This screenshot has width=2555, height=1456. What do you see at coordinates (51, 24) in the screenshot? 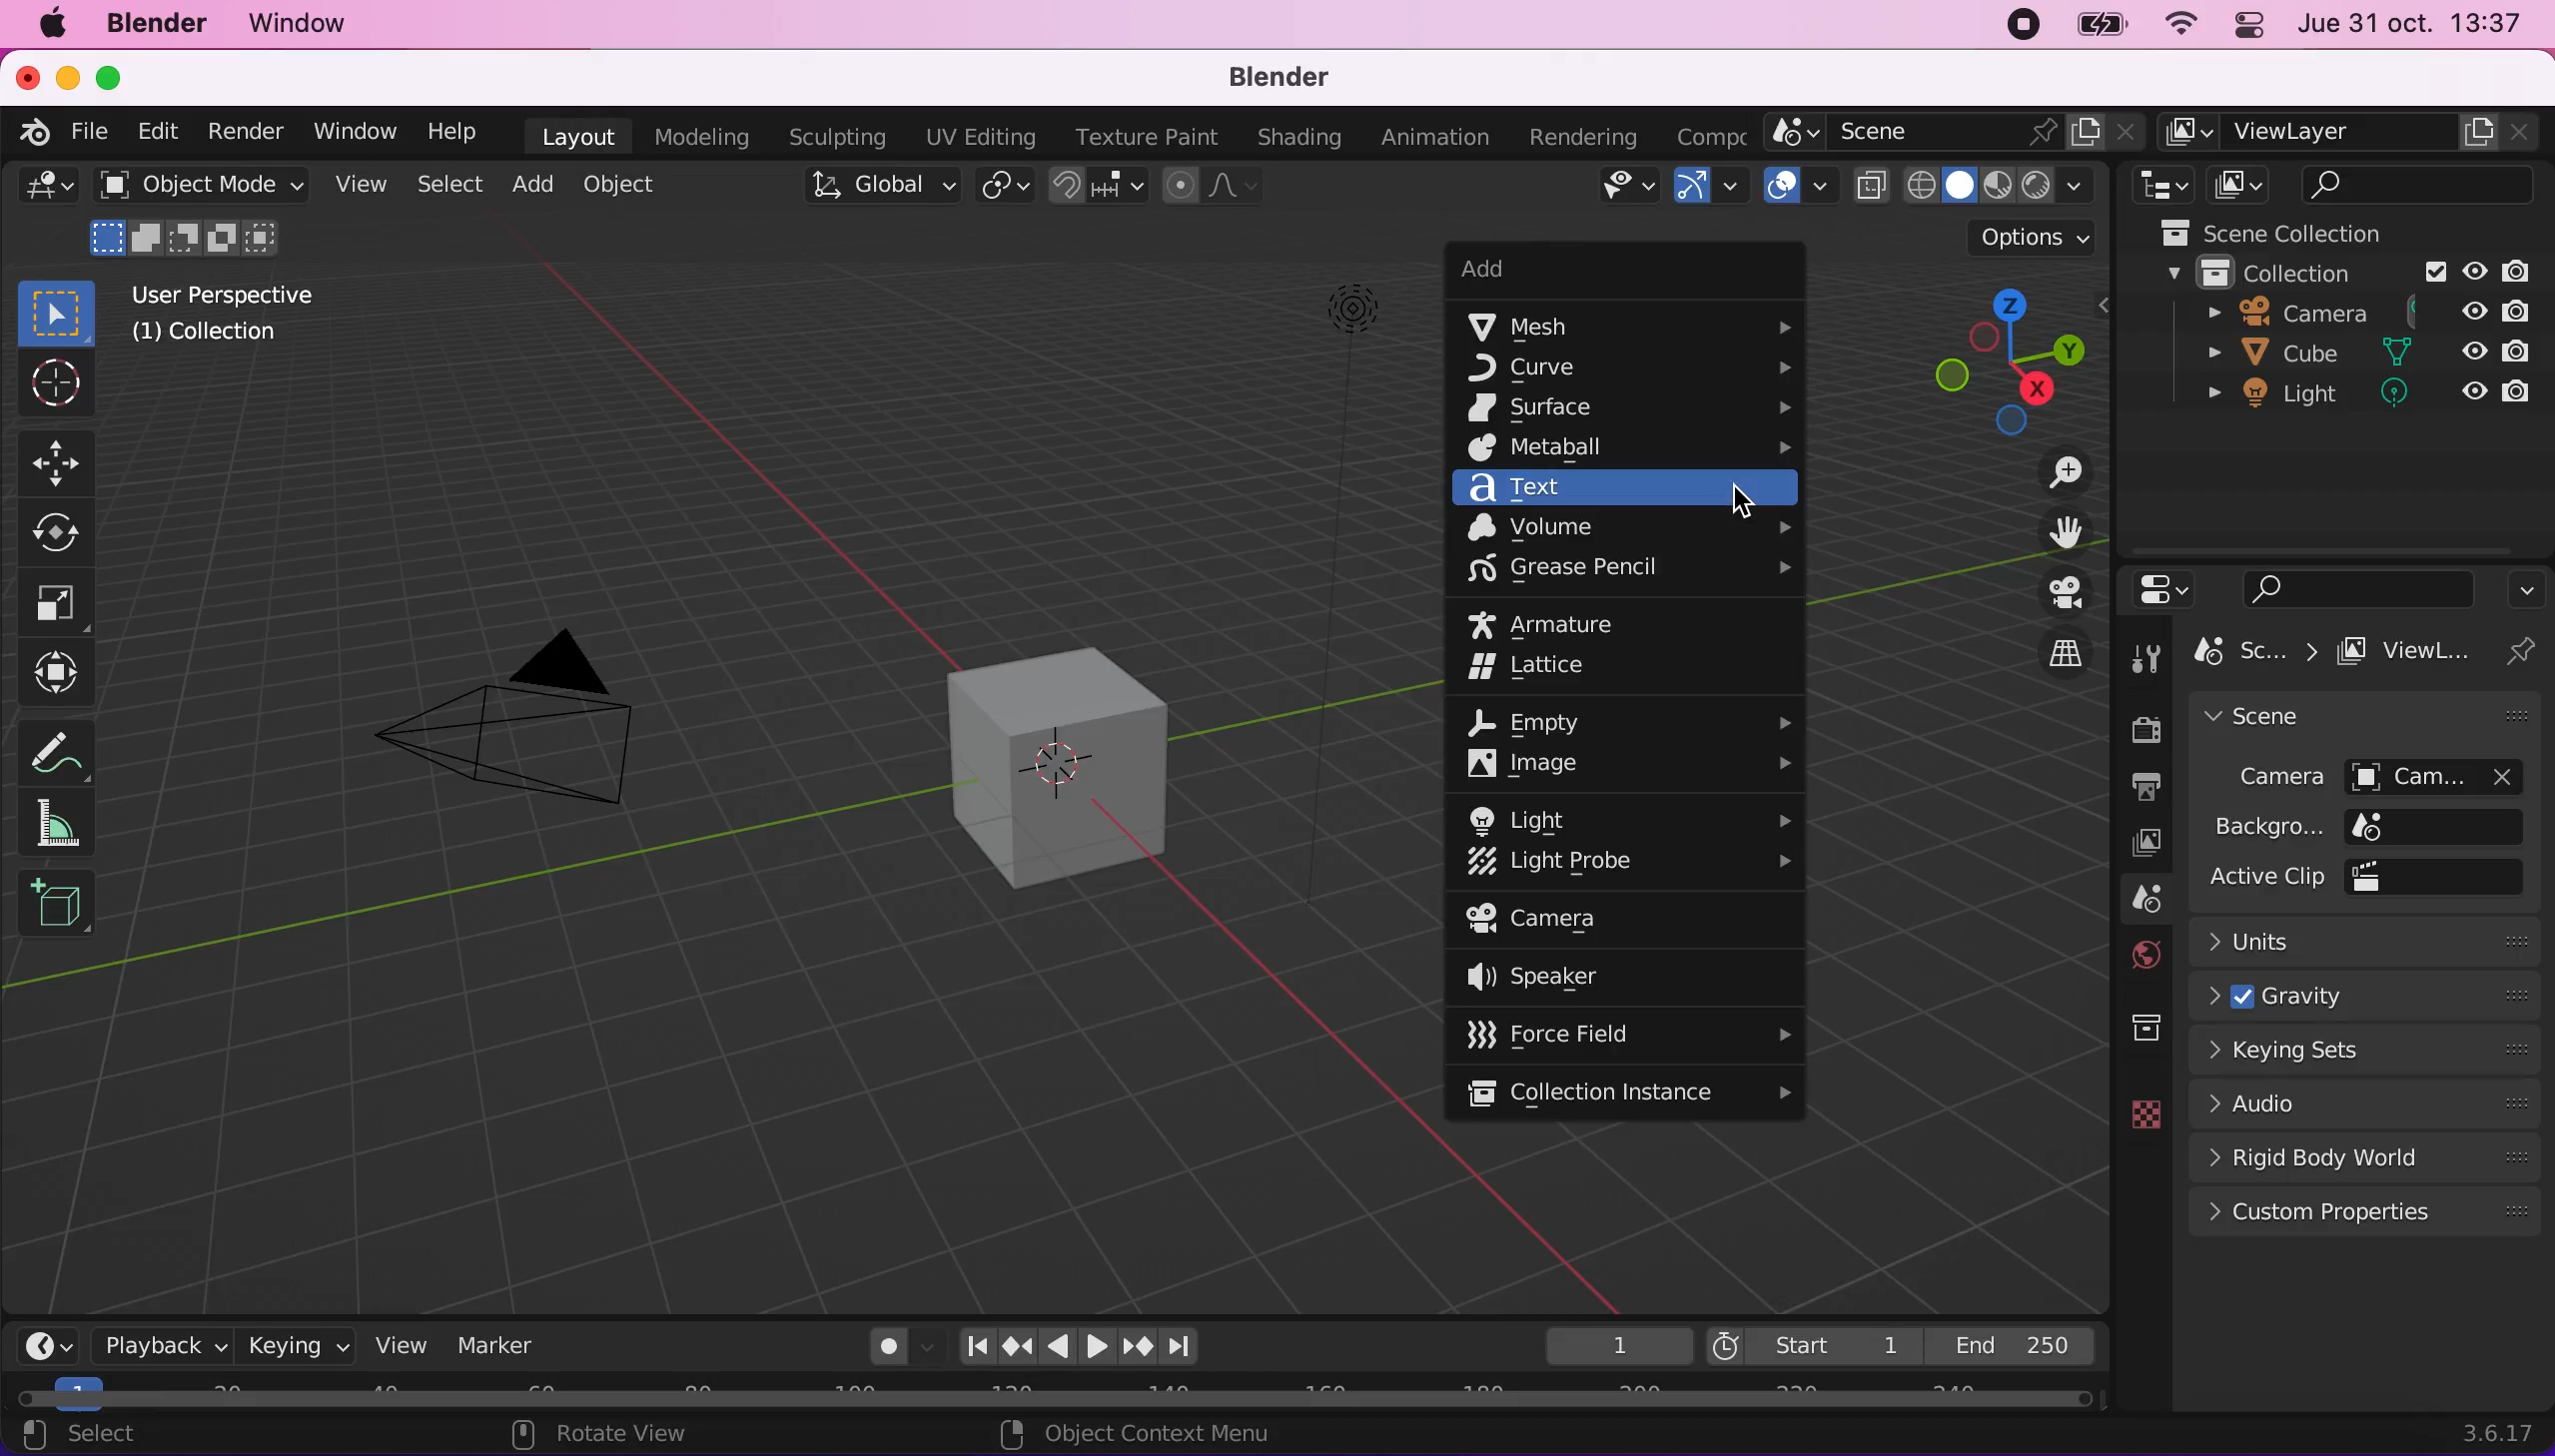
I see `mac logo` at bounding box center [51, 24].